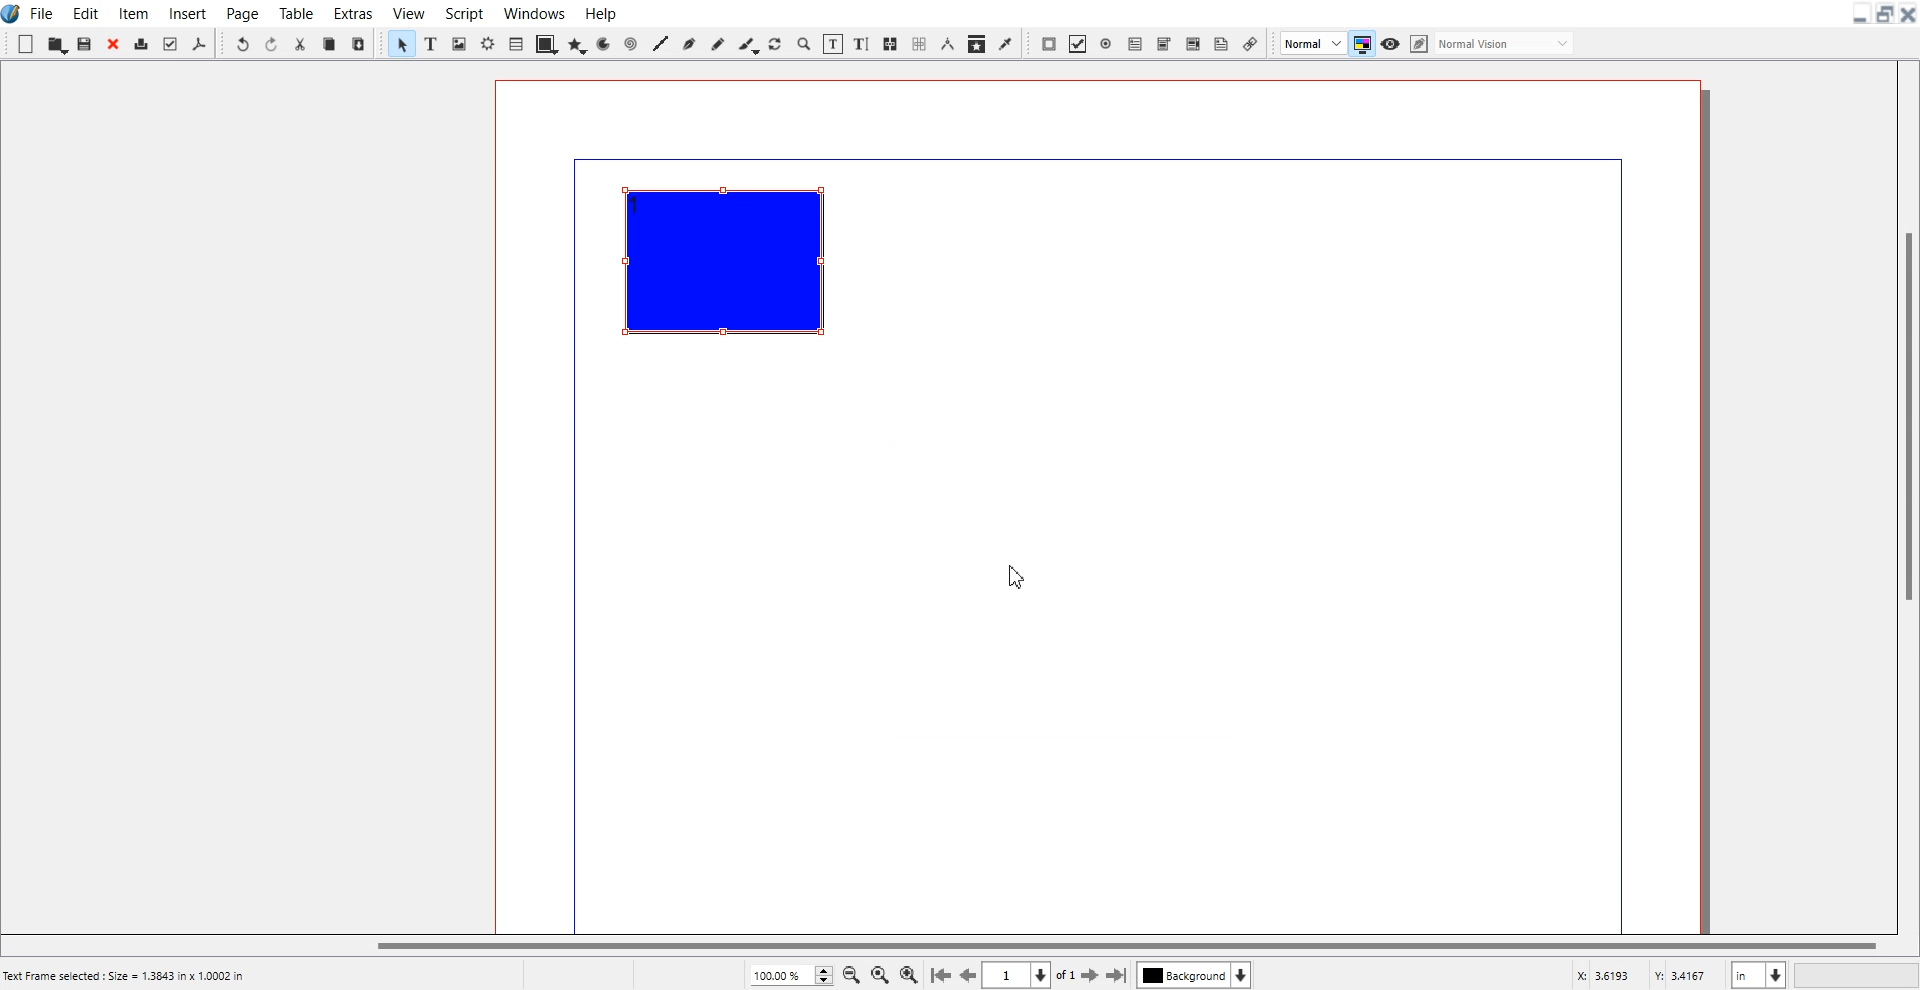  I want to click on Zoom Out, so click(851, 974).